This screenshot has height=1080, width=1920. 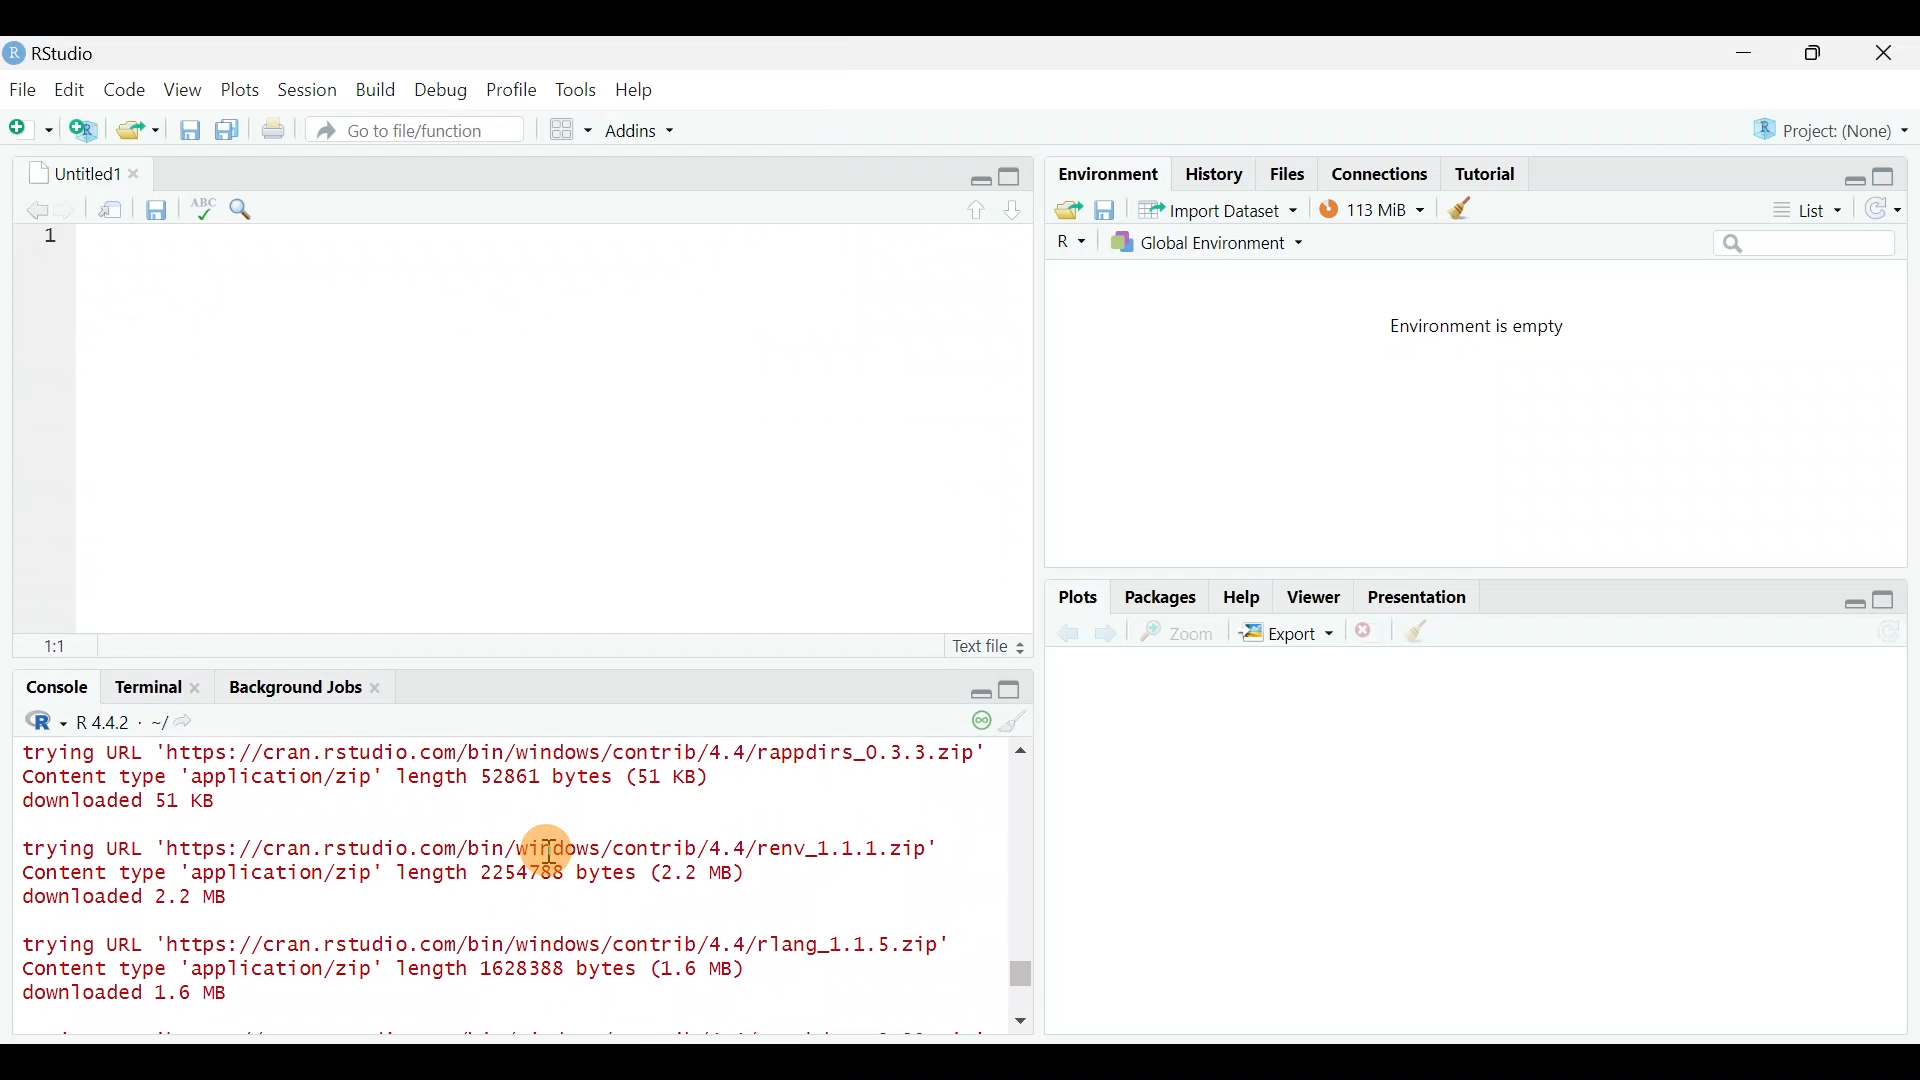 I want to click on Maximize, so click(x=1894, y=171).